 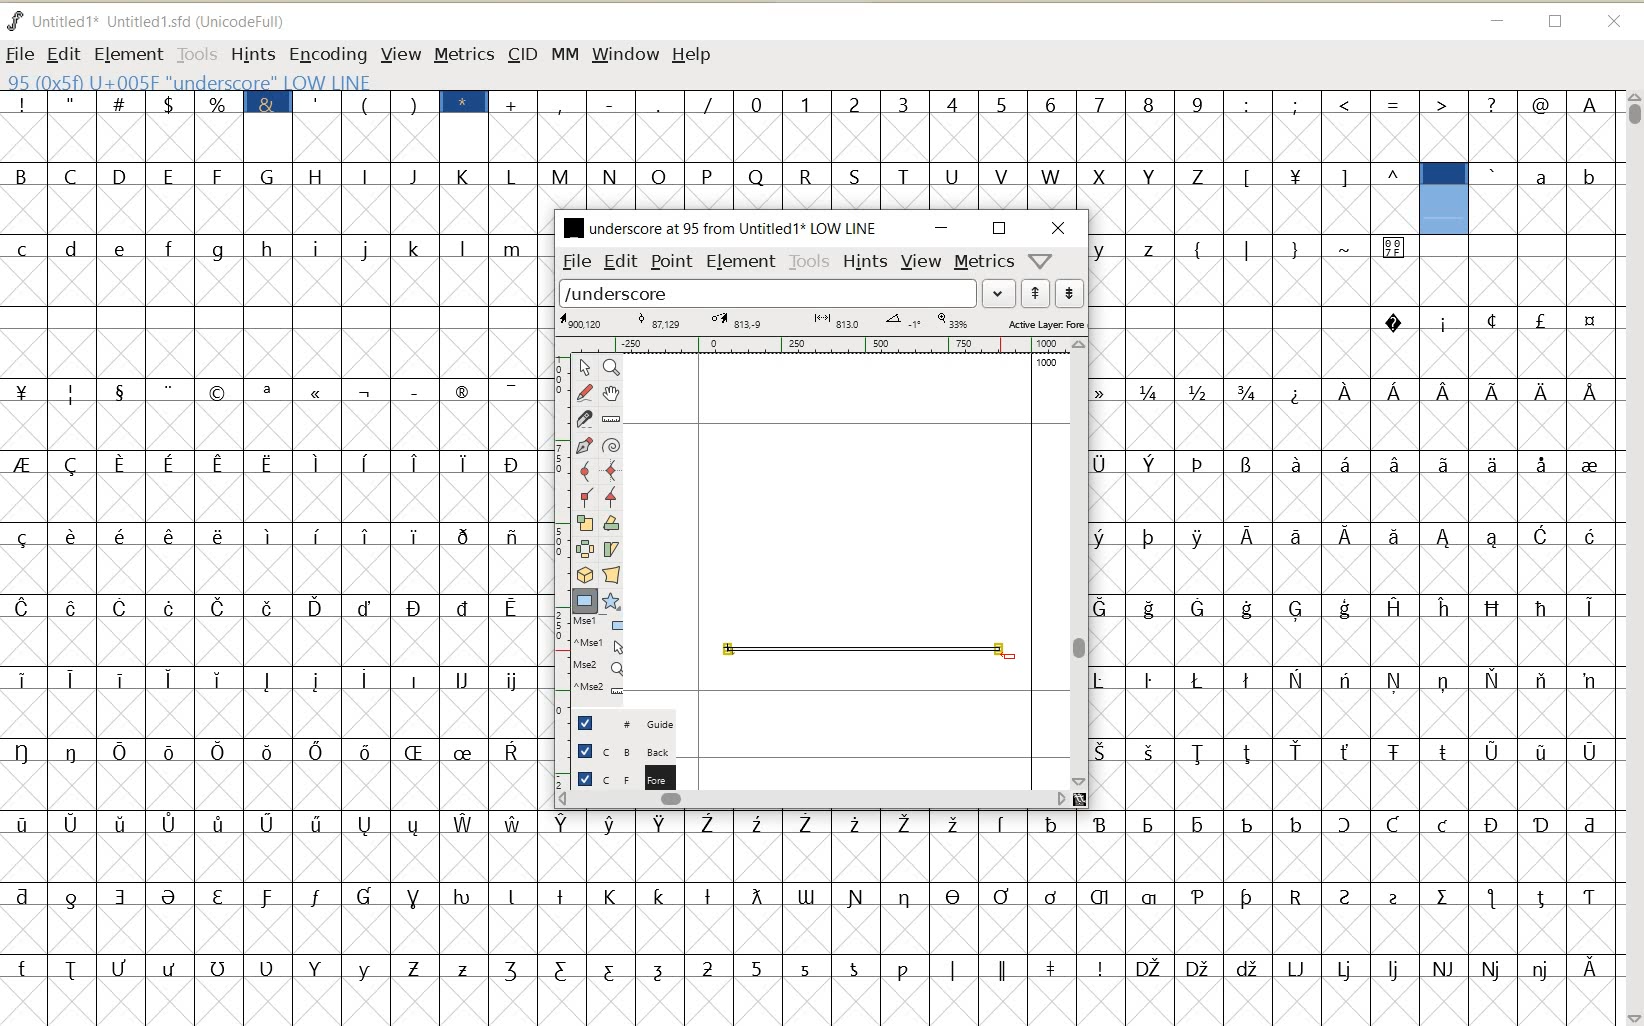 What do you see at coordinates (327, 55) in the screenshot?
I see `ENCODING` at bounding box center [327, 55].